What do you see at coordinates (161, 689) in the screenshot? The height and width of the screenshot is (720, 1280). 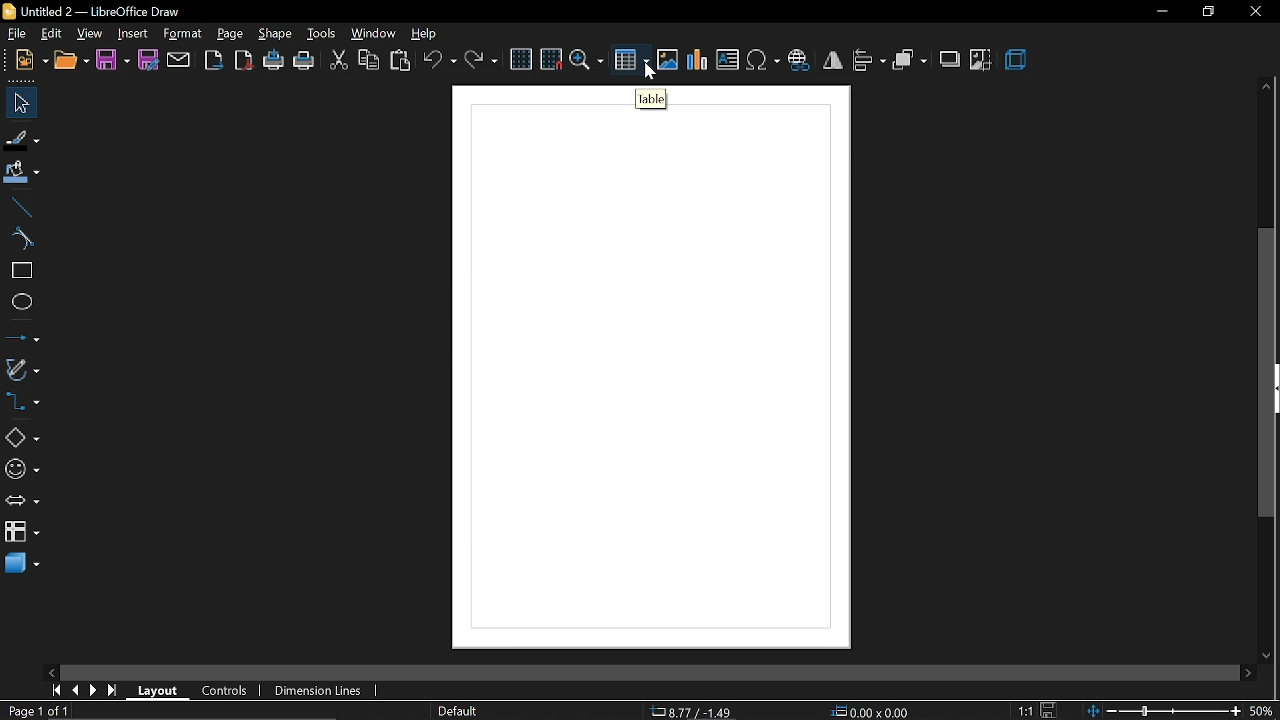 I see `layout` at bounding box center [161, 689].